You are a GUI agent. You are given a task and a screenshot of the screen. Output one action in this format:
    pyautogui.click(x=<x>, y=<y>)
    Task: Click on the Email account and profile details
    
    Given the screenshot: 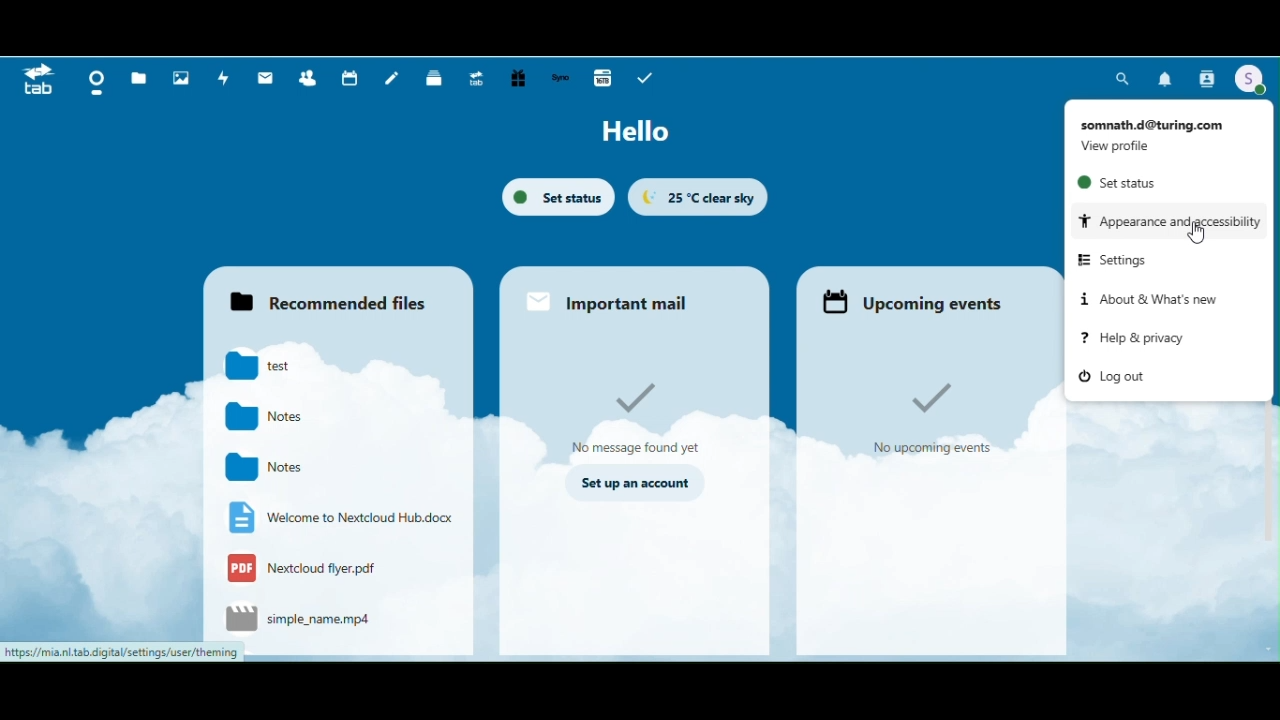 What is the action you would take?
    pyautogui.click(x=1160, y=131)
    